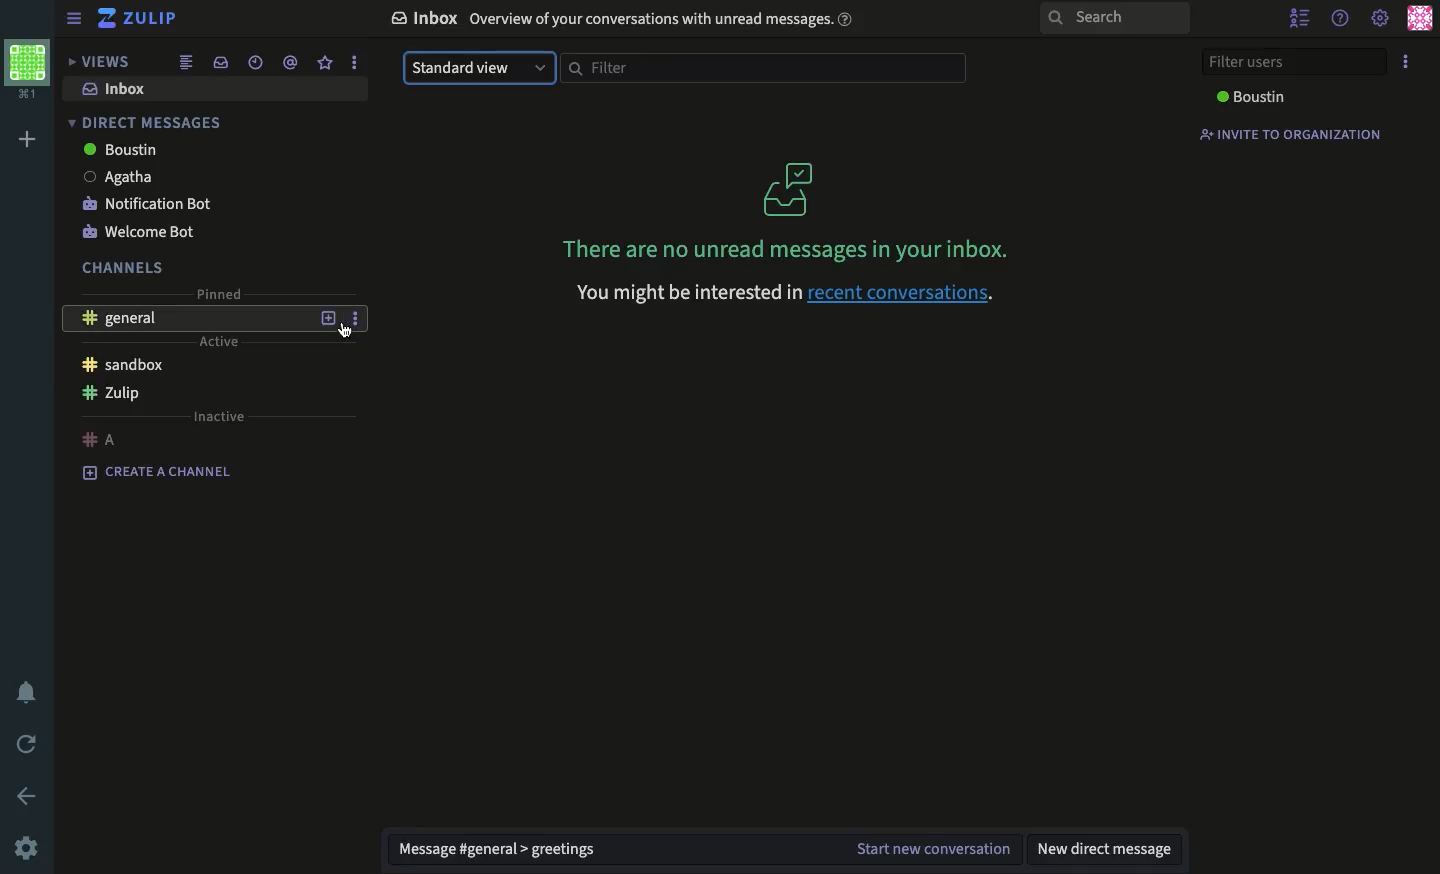 This screenshot has height=874, width=1440. I want to click on channels, so click(118, 268).